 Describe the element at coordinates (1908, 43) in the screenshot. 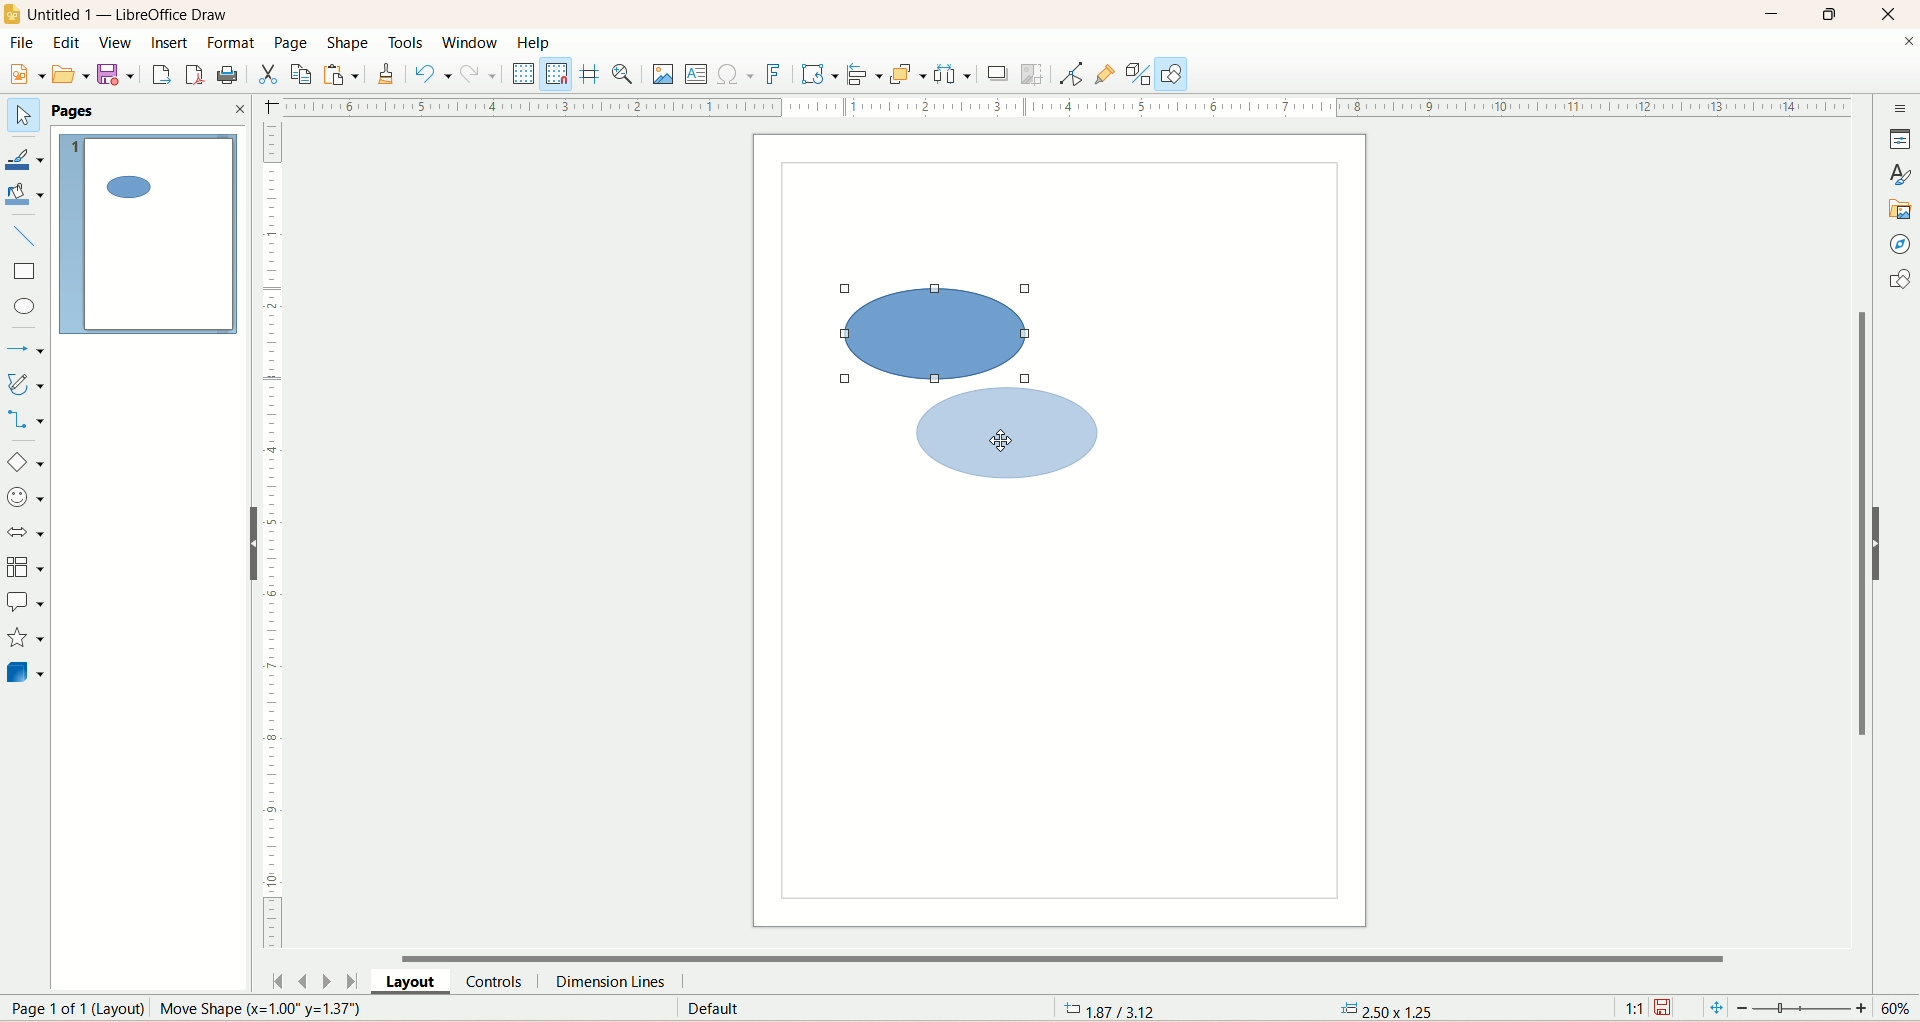

I see `close documents` at that location.